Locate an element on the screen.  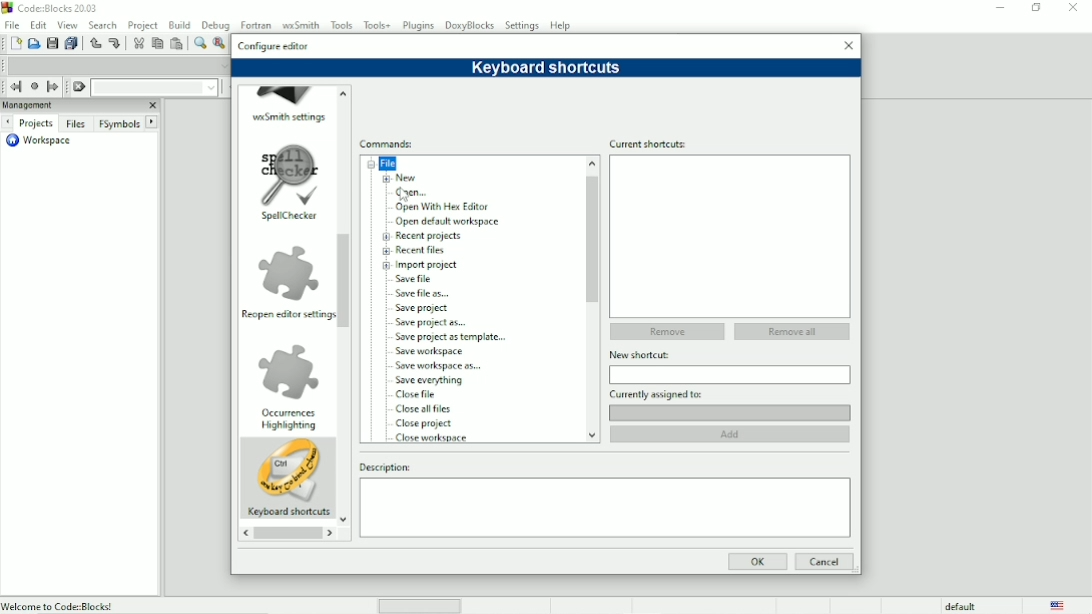
Projects is located at coordinates (35, 123).